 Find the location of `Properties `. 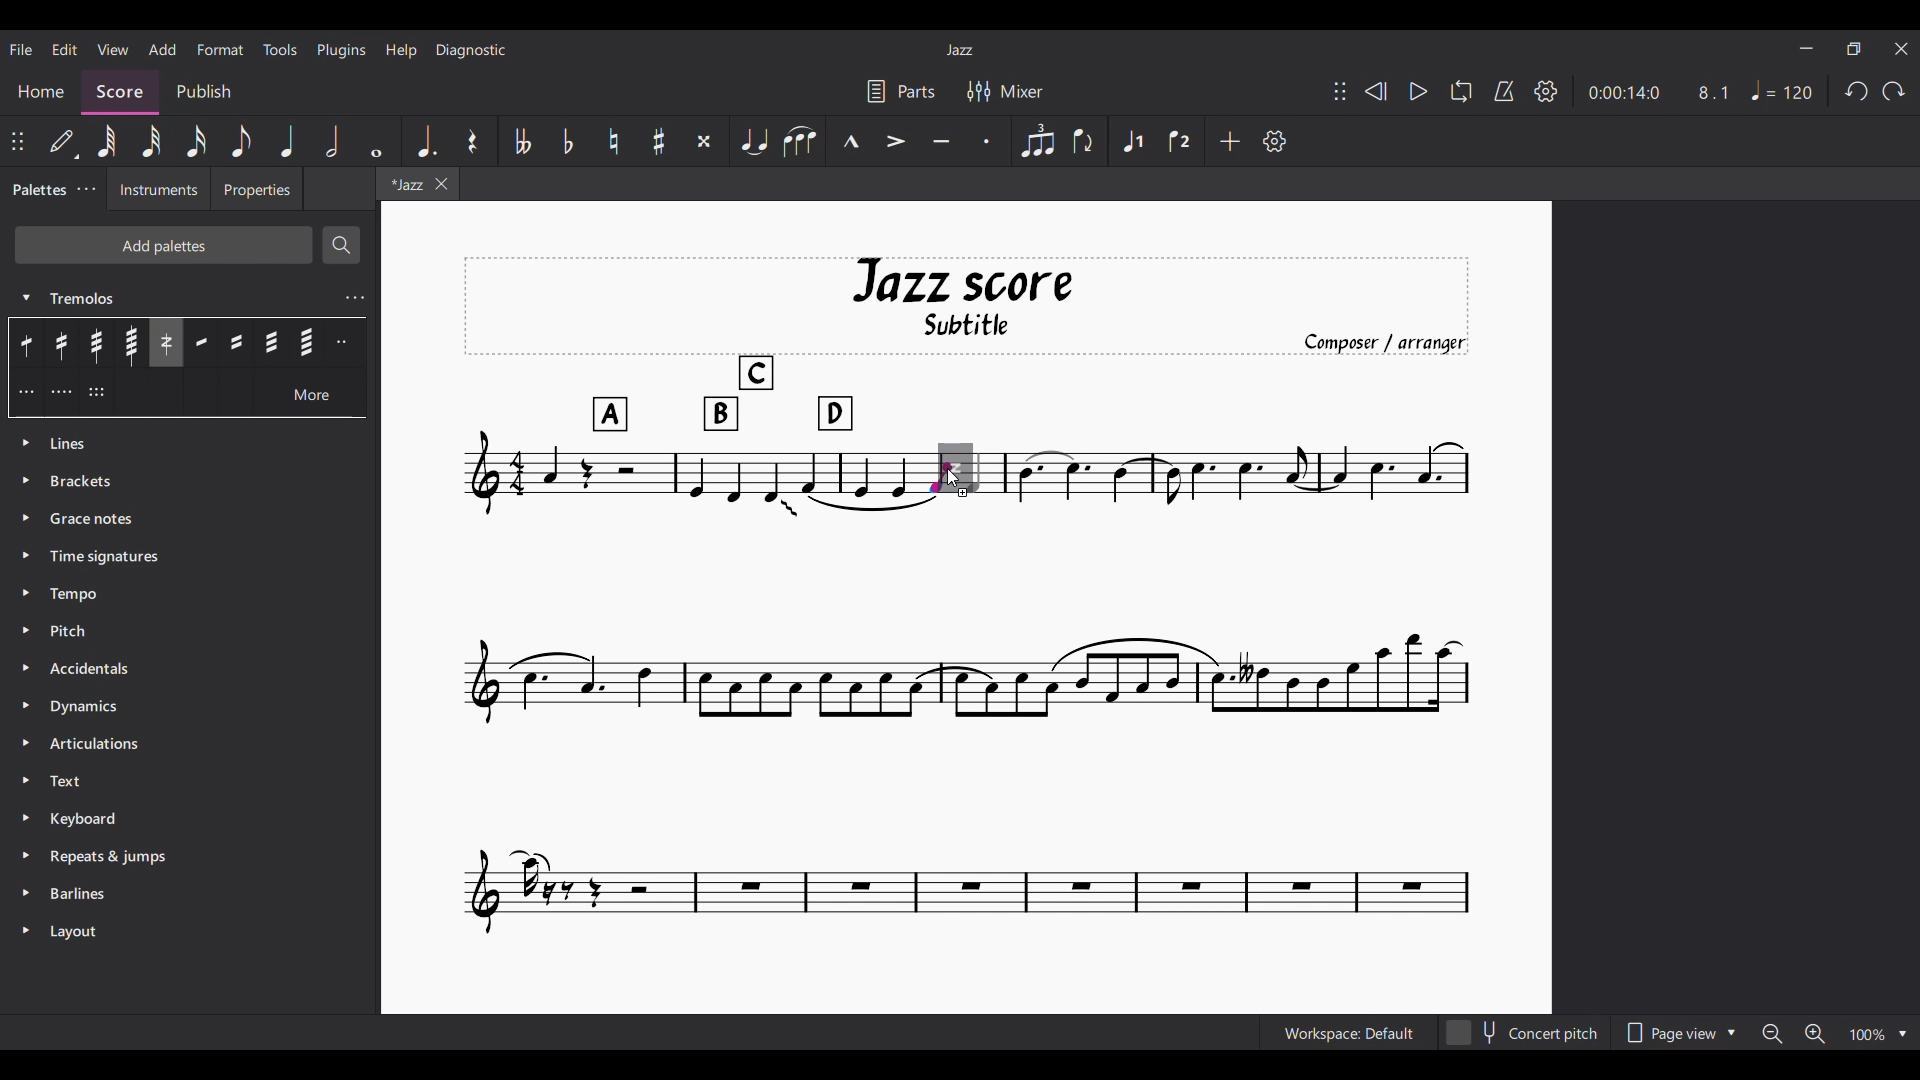

Properties  is located at coordinates (257, 188).